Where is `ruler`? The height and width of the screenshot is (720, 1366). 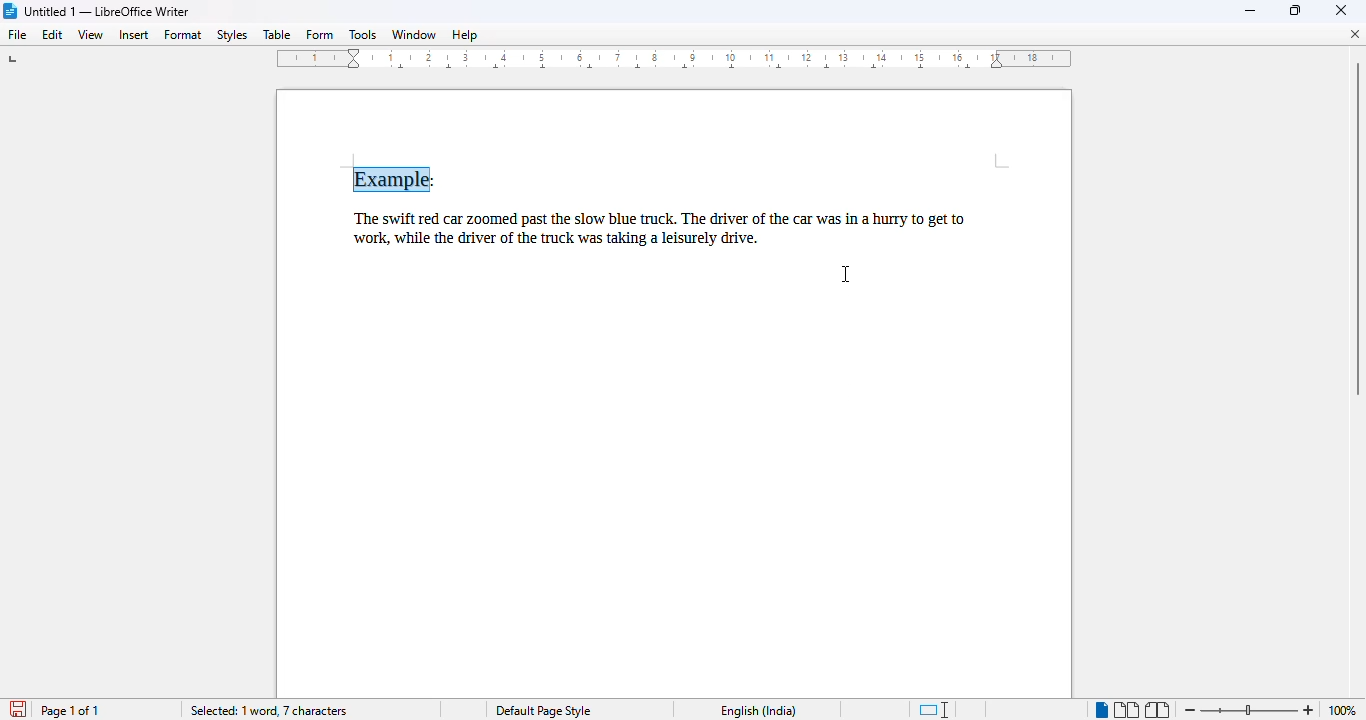 ruler is located at coordinates (679, 62).